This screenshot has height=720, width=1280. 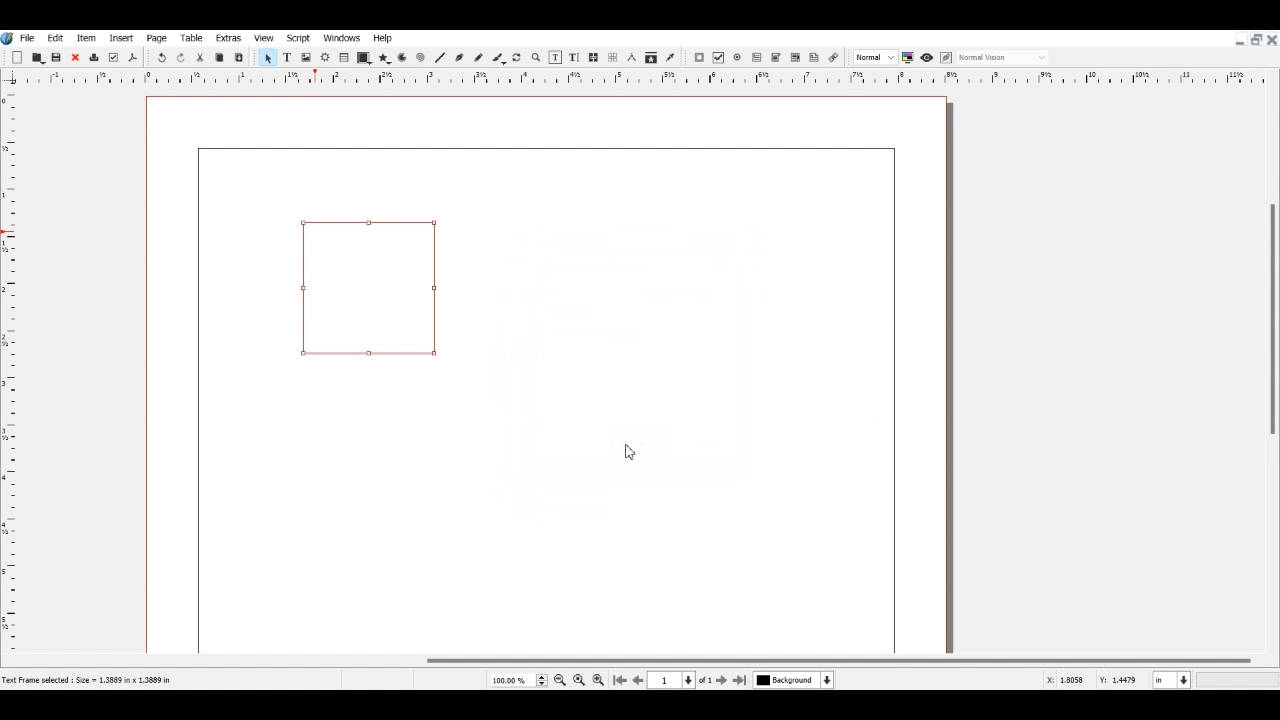 I want to click on Go to next page, so click(x=723, y=680).